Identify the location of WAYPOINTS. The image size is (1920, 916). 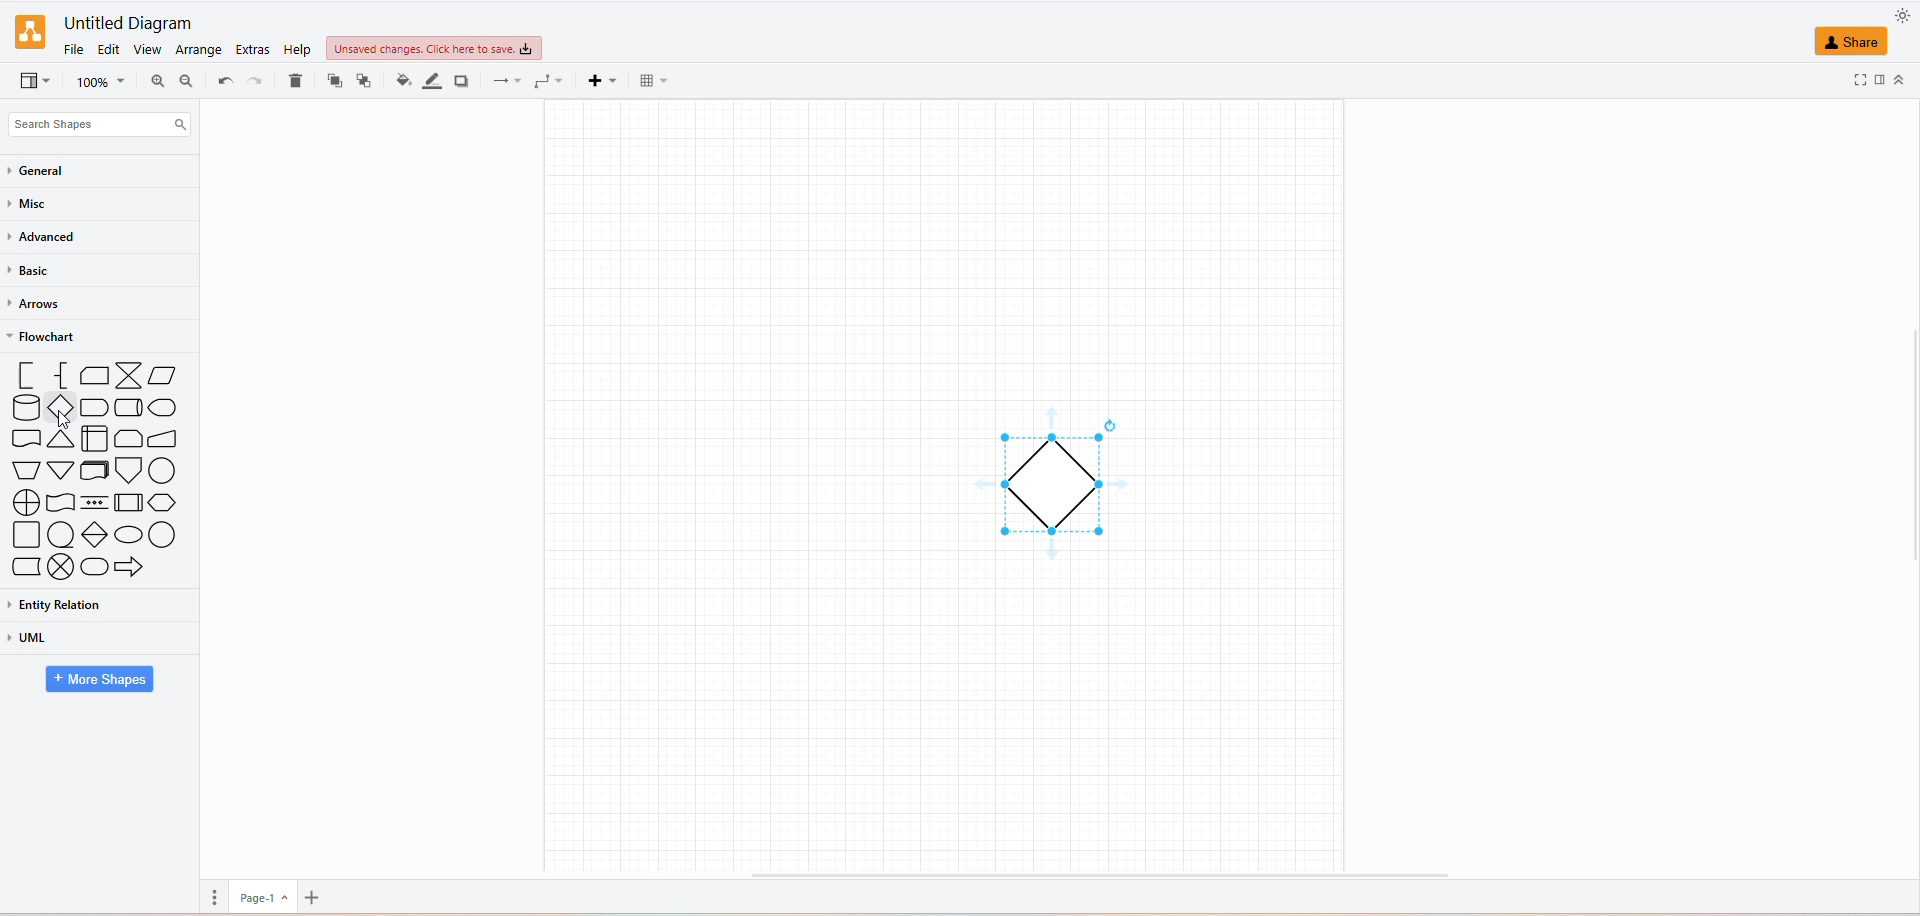
(545, 80).